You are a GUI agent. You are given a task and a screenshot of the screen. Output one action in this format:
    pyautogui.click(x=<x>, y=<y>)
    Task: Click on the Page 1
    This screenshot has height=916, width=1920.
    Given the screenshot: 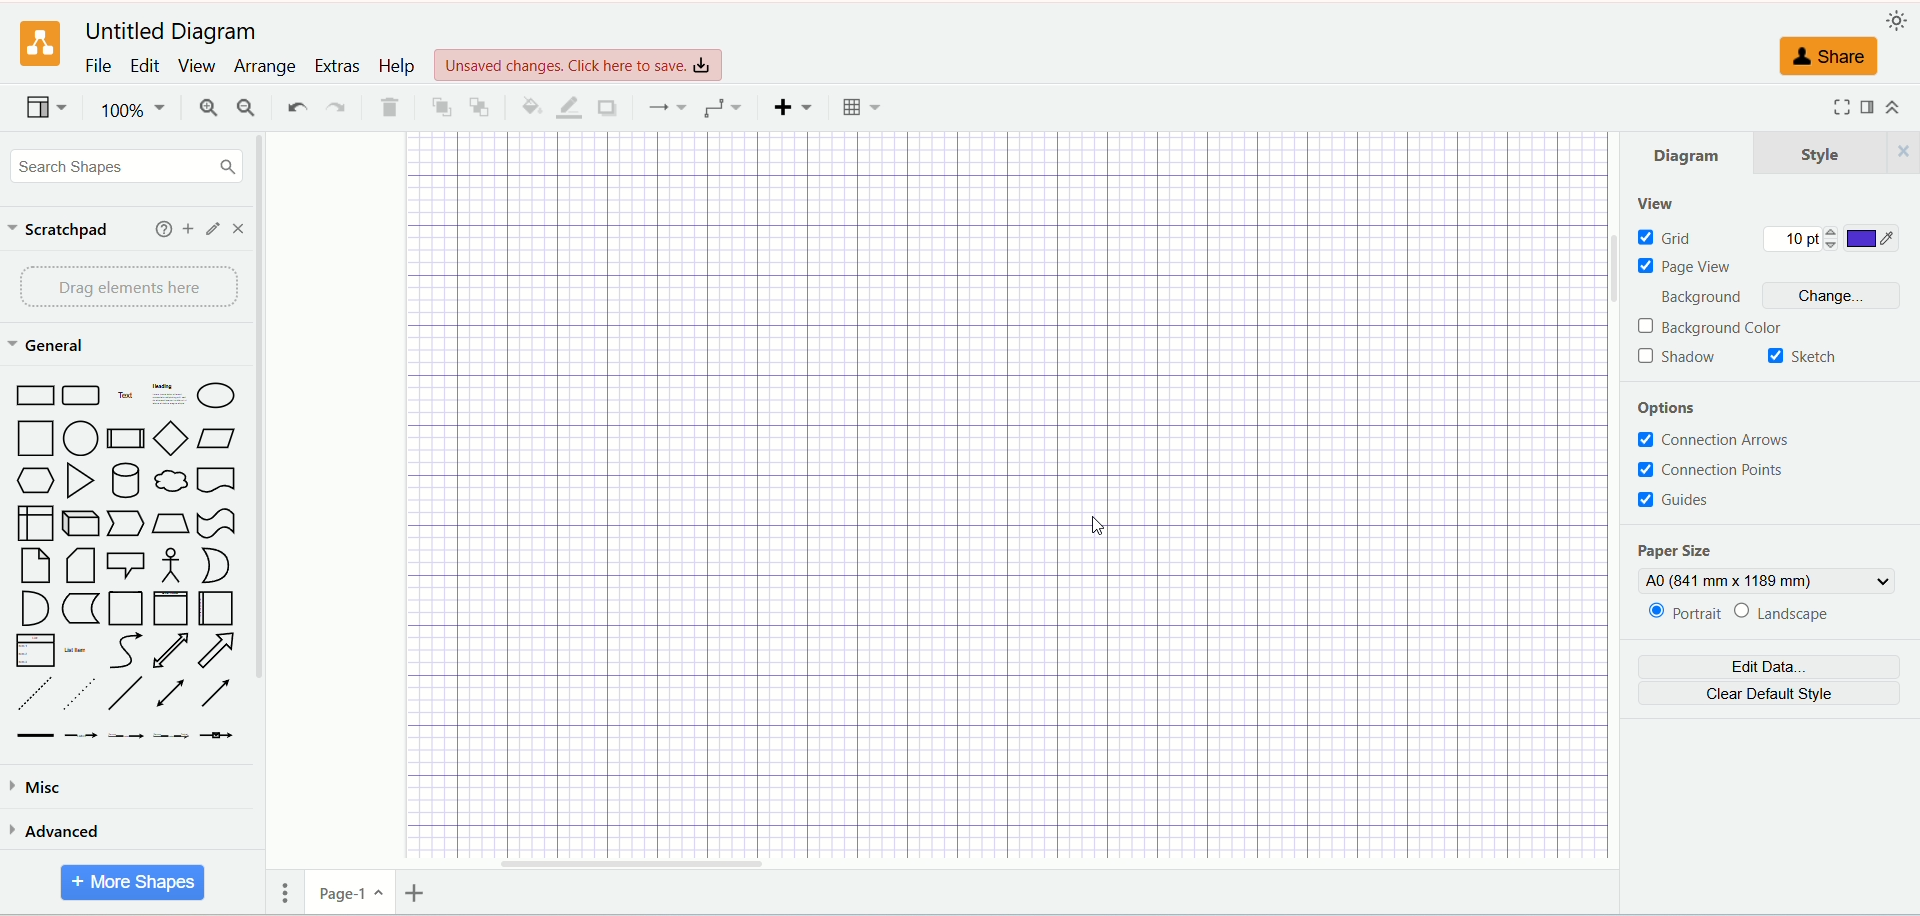 What is the action you would take?
    pyautogui.click(x=350, y=896)
    